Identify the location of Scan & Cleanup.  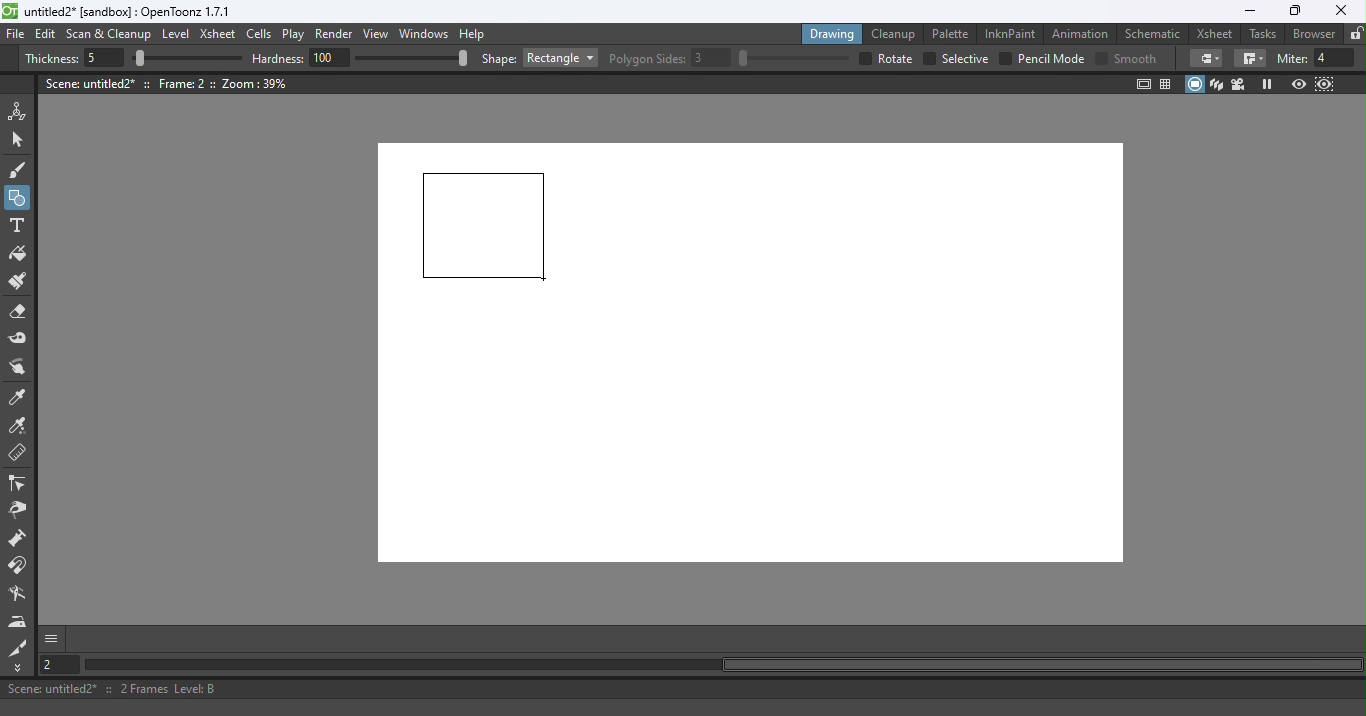
(109, 36).